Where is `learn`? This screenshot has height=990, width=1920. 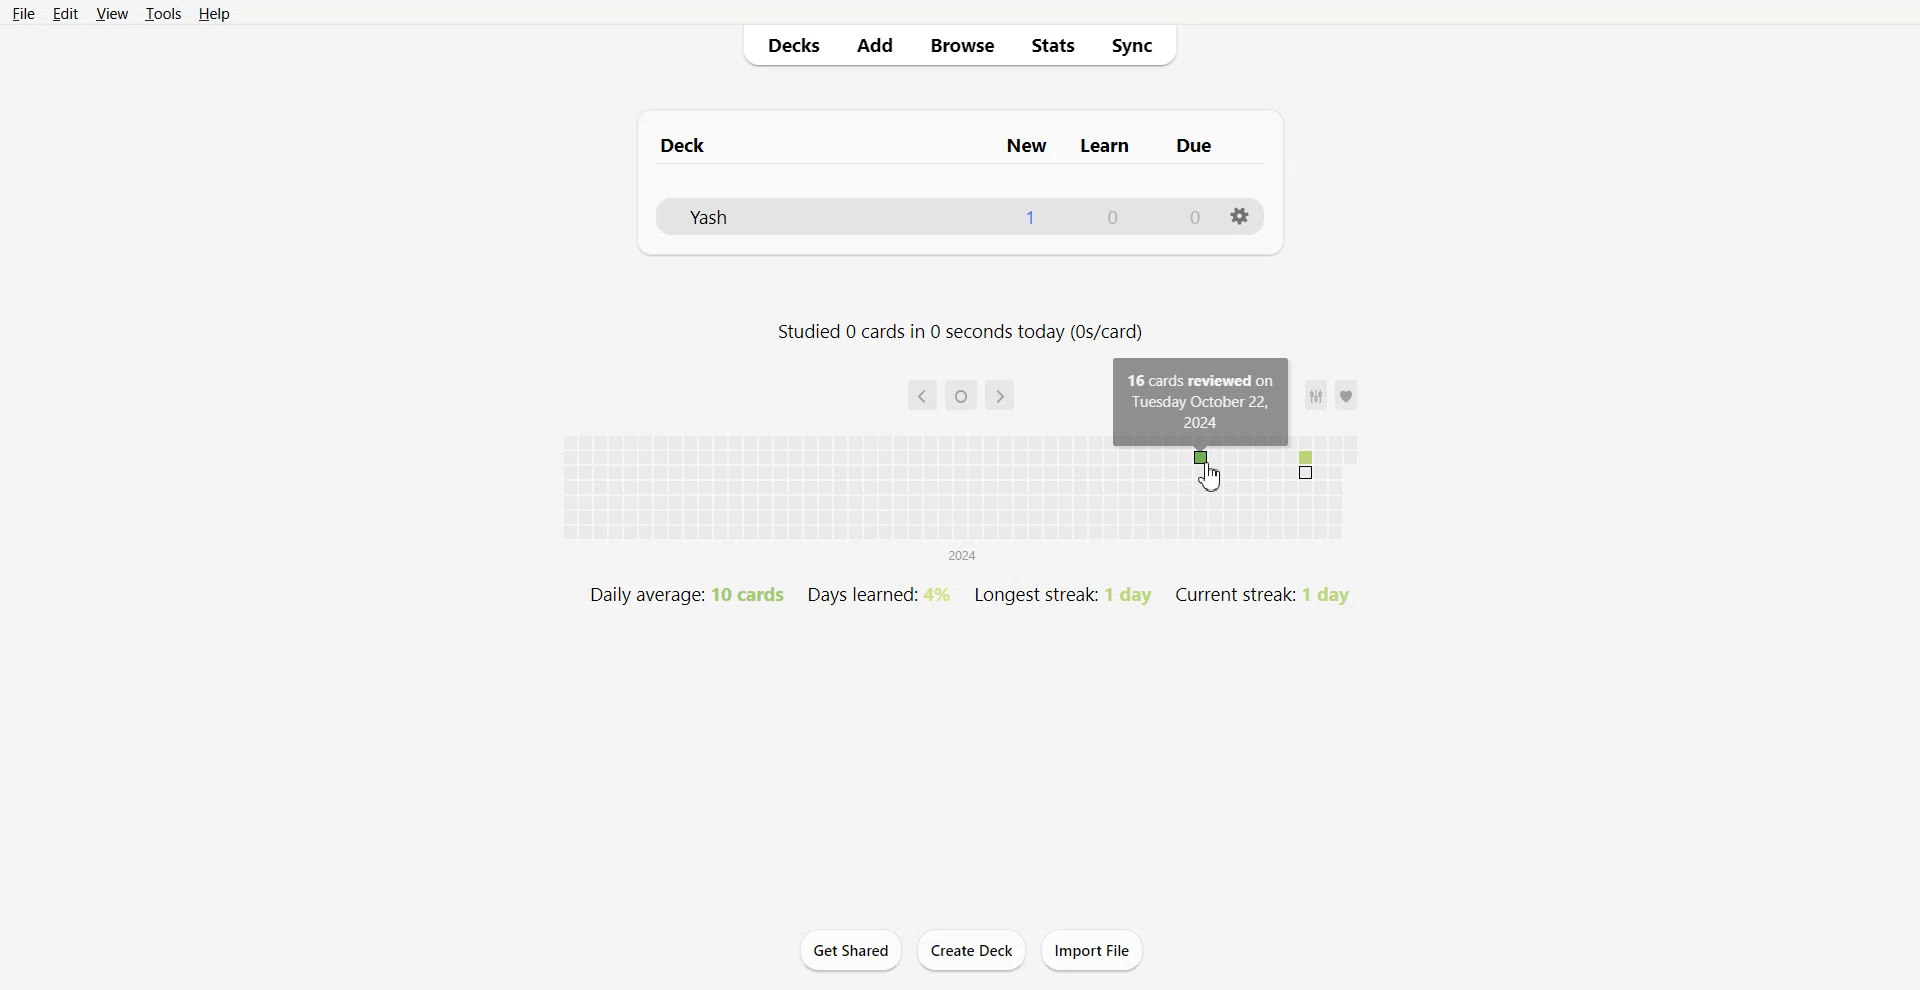
learn is located at coordinates (1106, 145).